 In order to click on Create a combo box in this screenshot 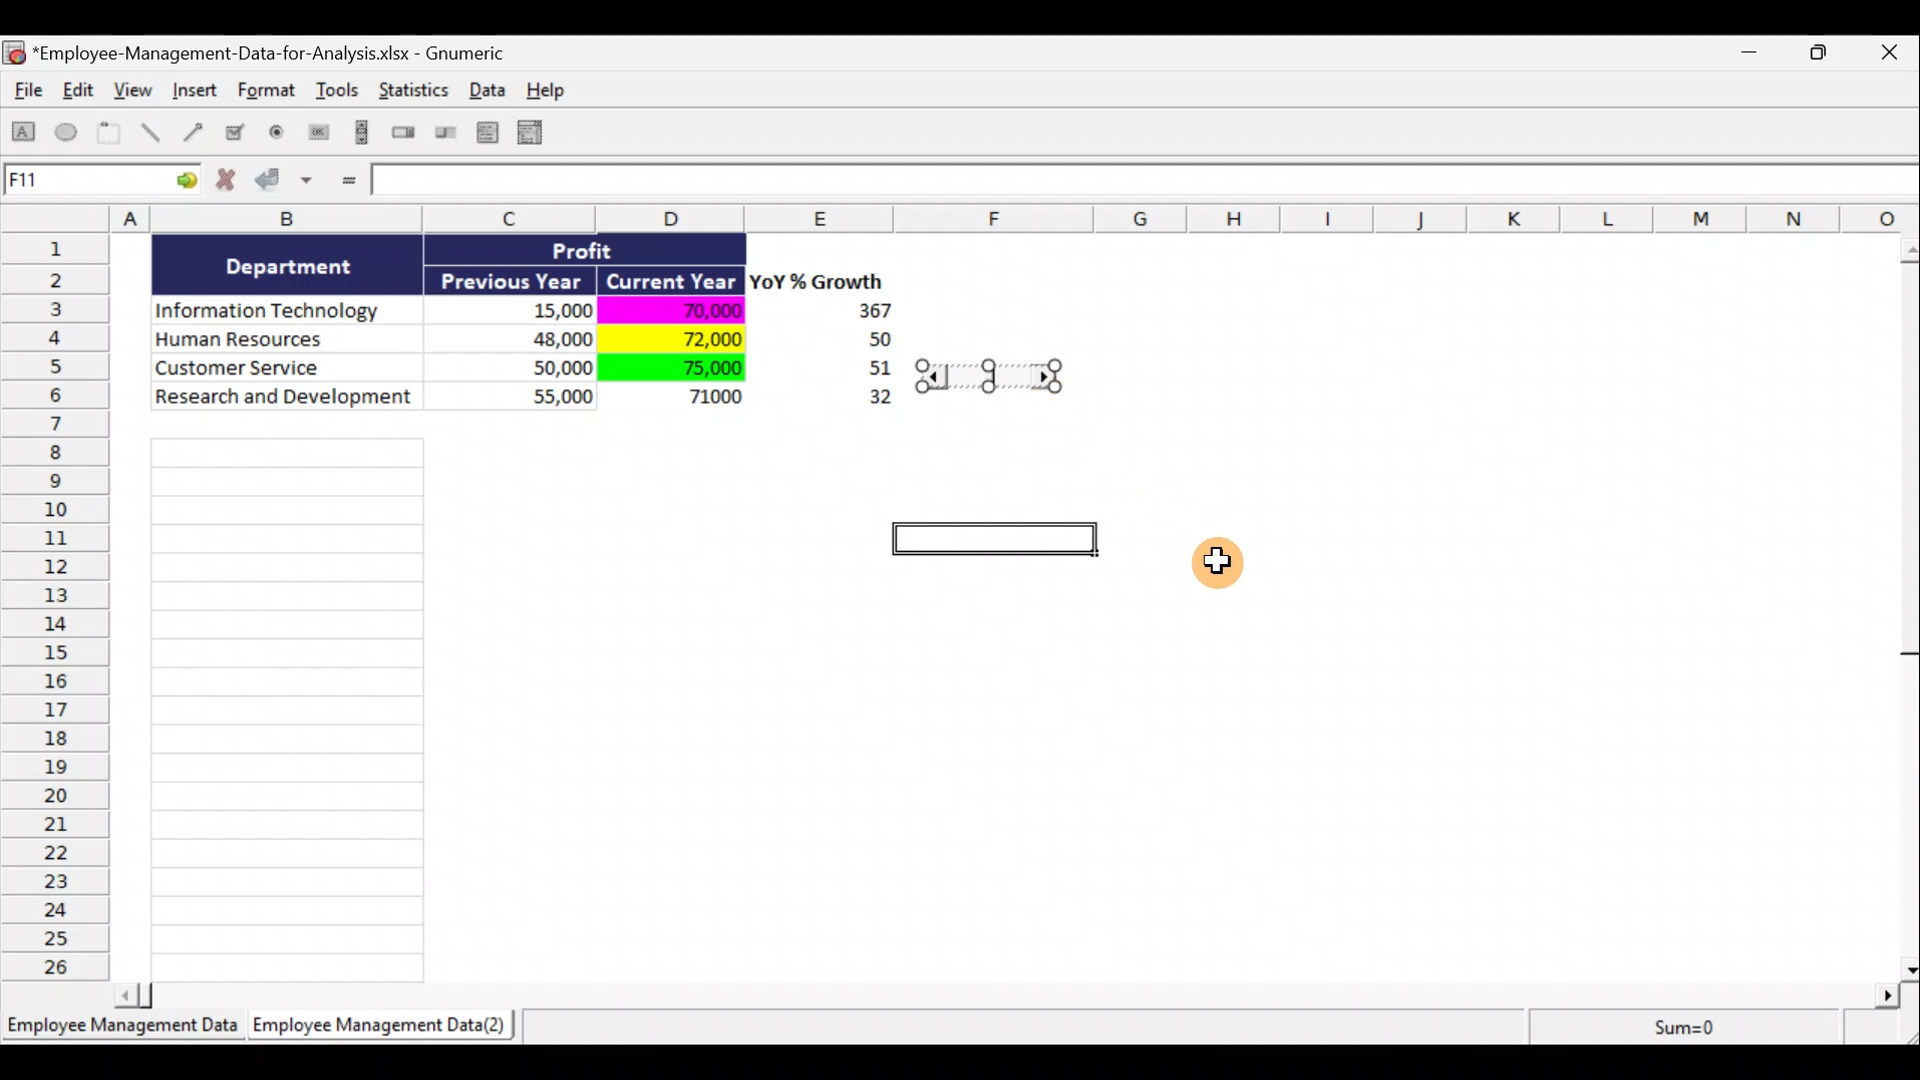, I will do `click(539, 133)`.